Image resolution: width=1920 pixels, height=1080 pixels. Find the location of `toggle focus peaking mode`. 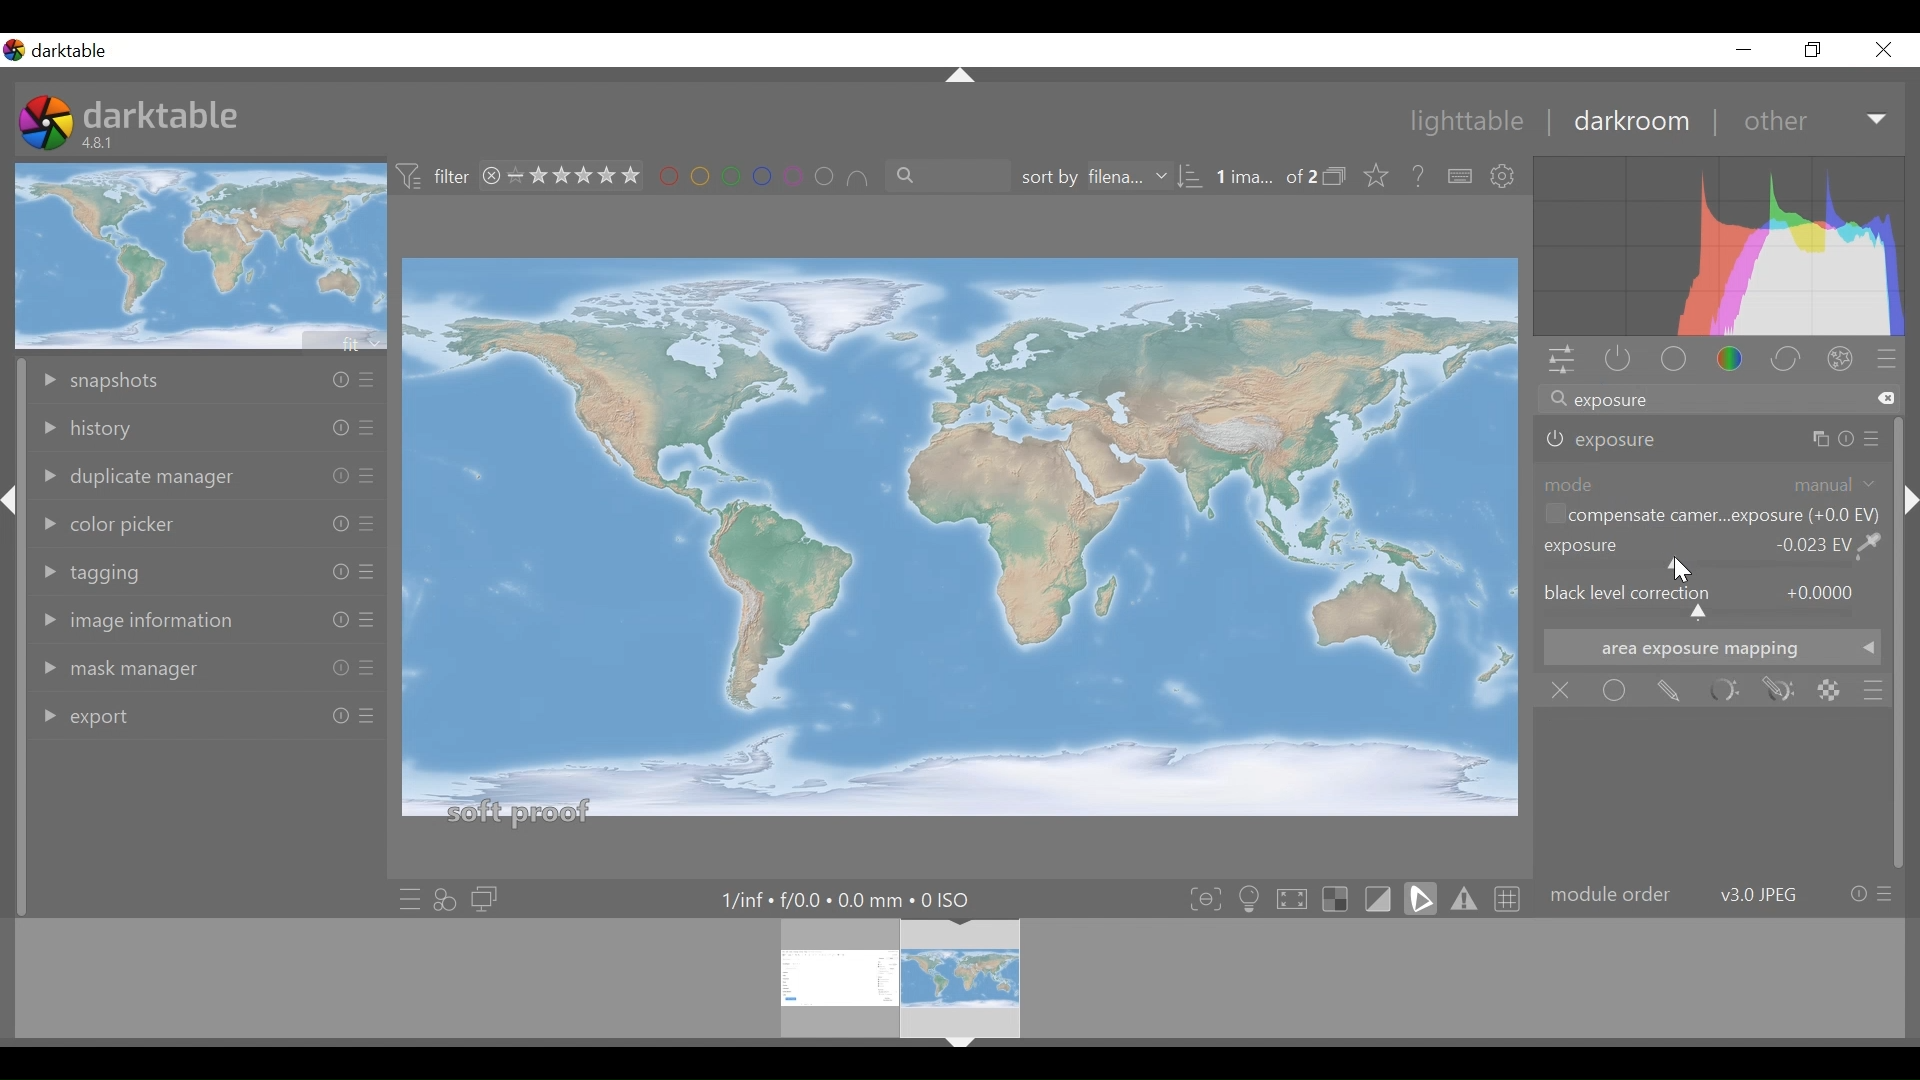

toggle focus peaking mode is located at coordinates (1208, 898).